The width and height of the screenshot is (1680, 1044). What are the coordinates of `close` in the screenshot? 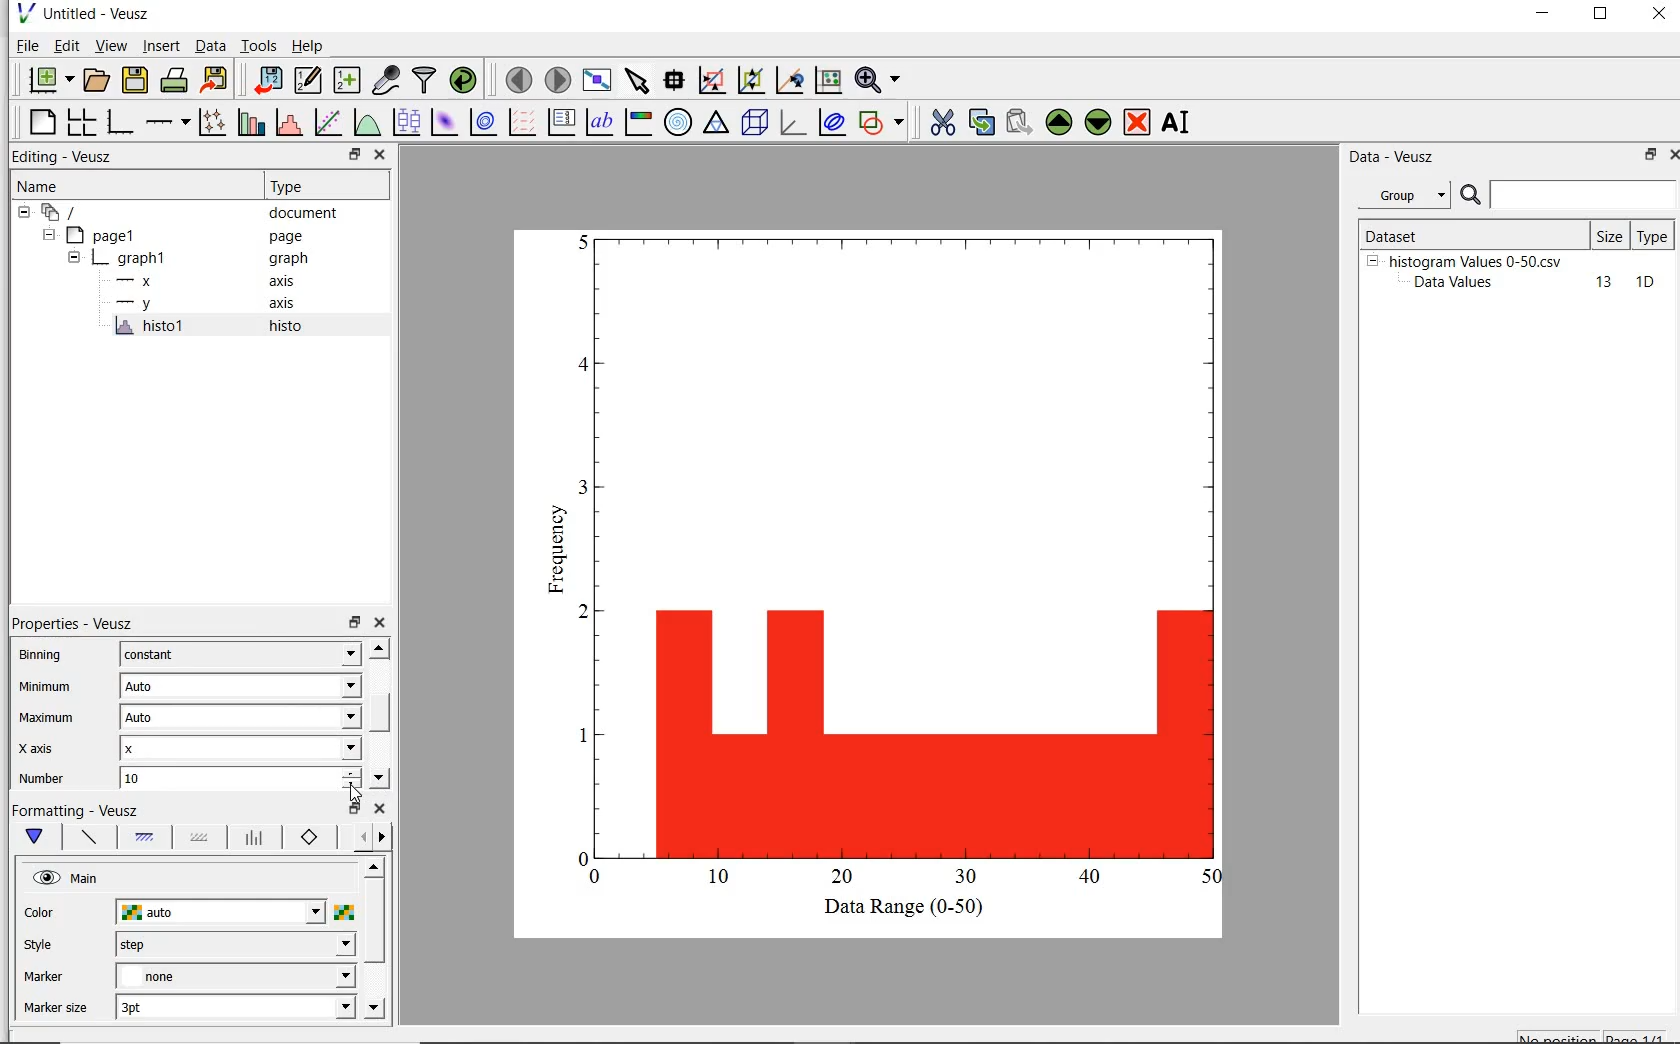 It's located at (379, 809).